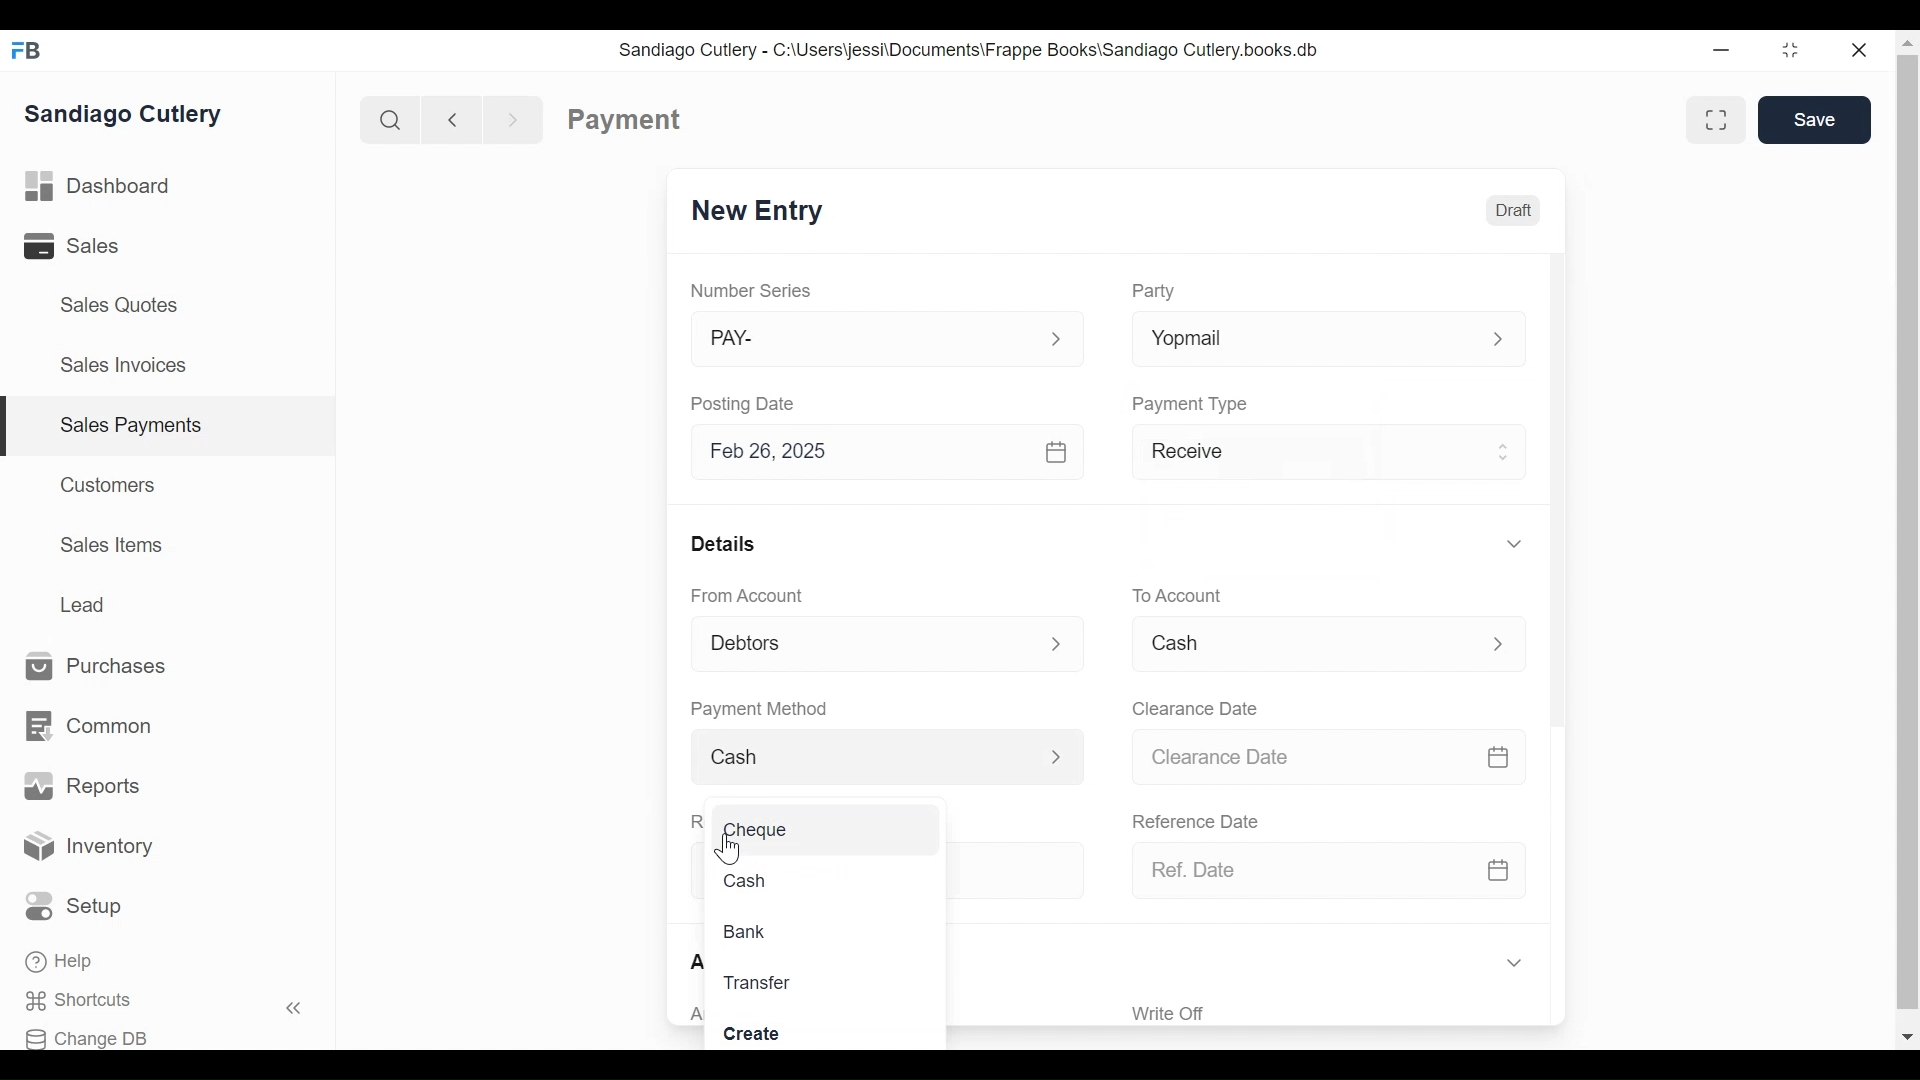 The width and height of the screenshot is (1920, 1080). What do you see at coordinates (1816, 120) in the screenshot?
I see `Save` at bounding box center [1816, 120].